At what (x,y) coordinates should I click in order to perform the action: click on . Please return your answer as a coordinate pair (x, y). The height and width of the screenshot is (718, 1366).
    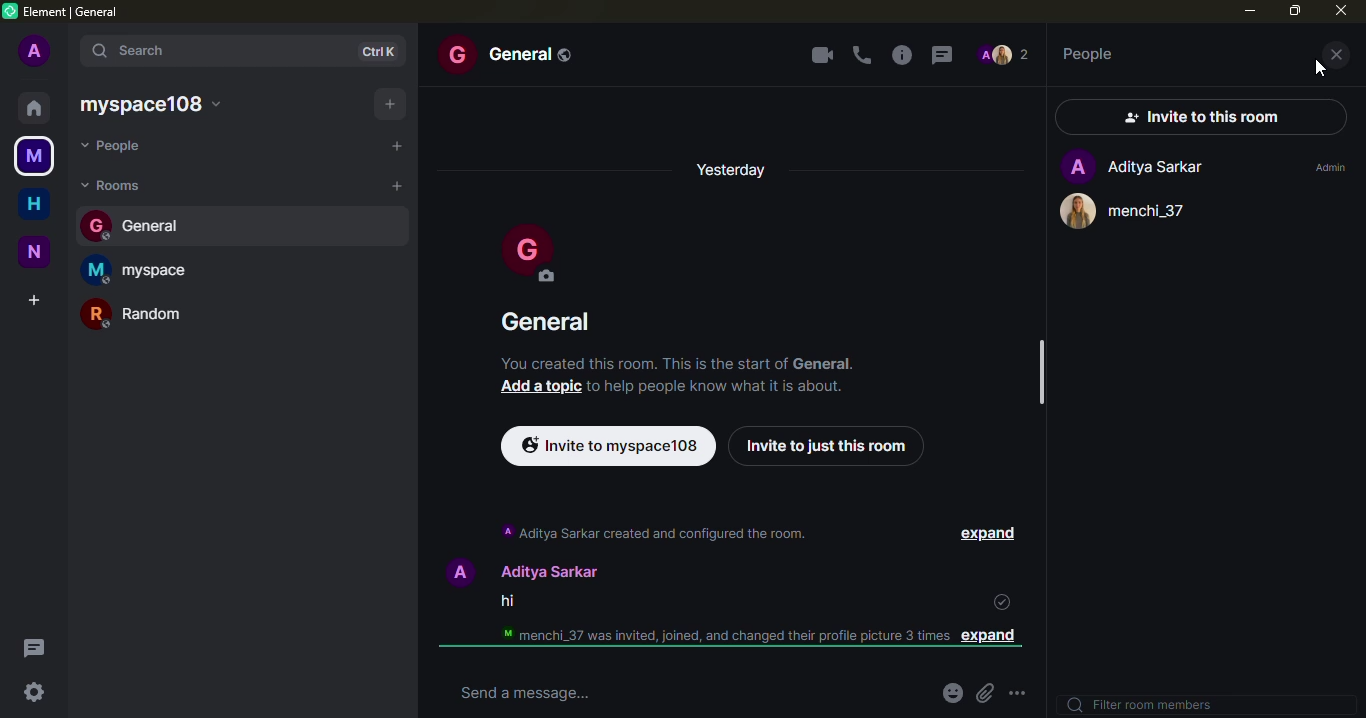
    Looking at the image, I should click on (1024, 693).